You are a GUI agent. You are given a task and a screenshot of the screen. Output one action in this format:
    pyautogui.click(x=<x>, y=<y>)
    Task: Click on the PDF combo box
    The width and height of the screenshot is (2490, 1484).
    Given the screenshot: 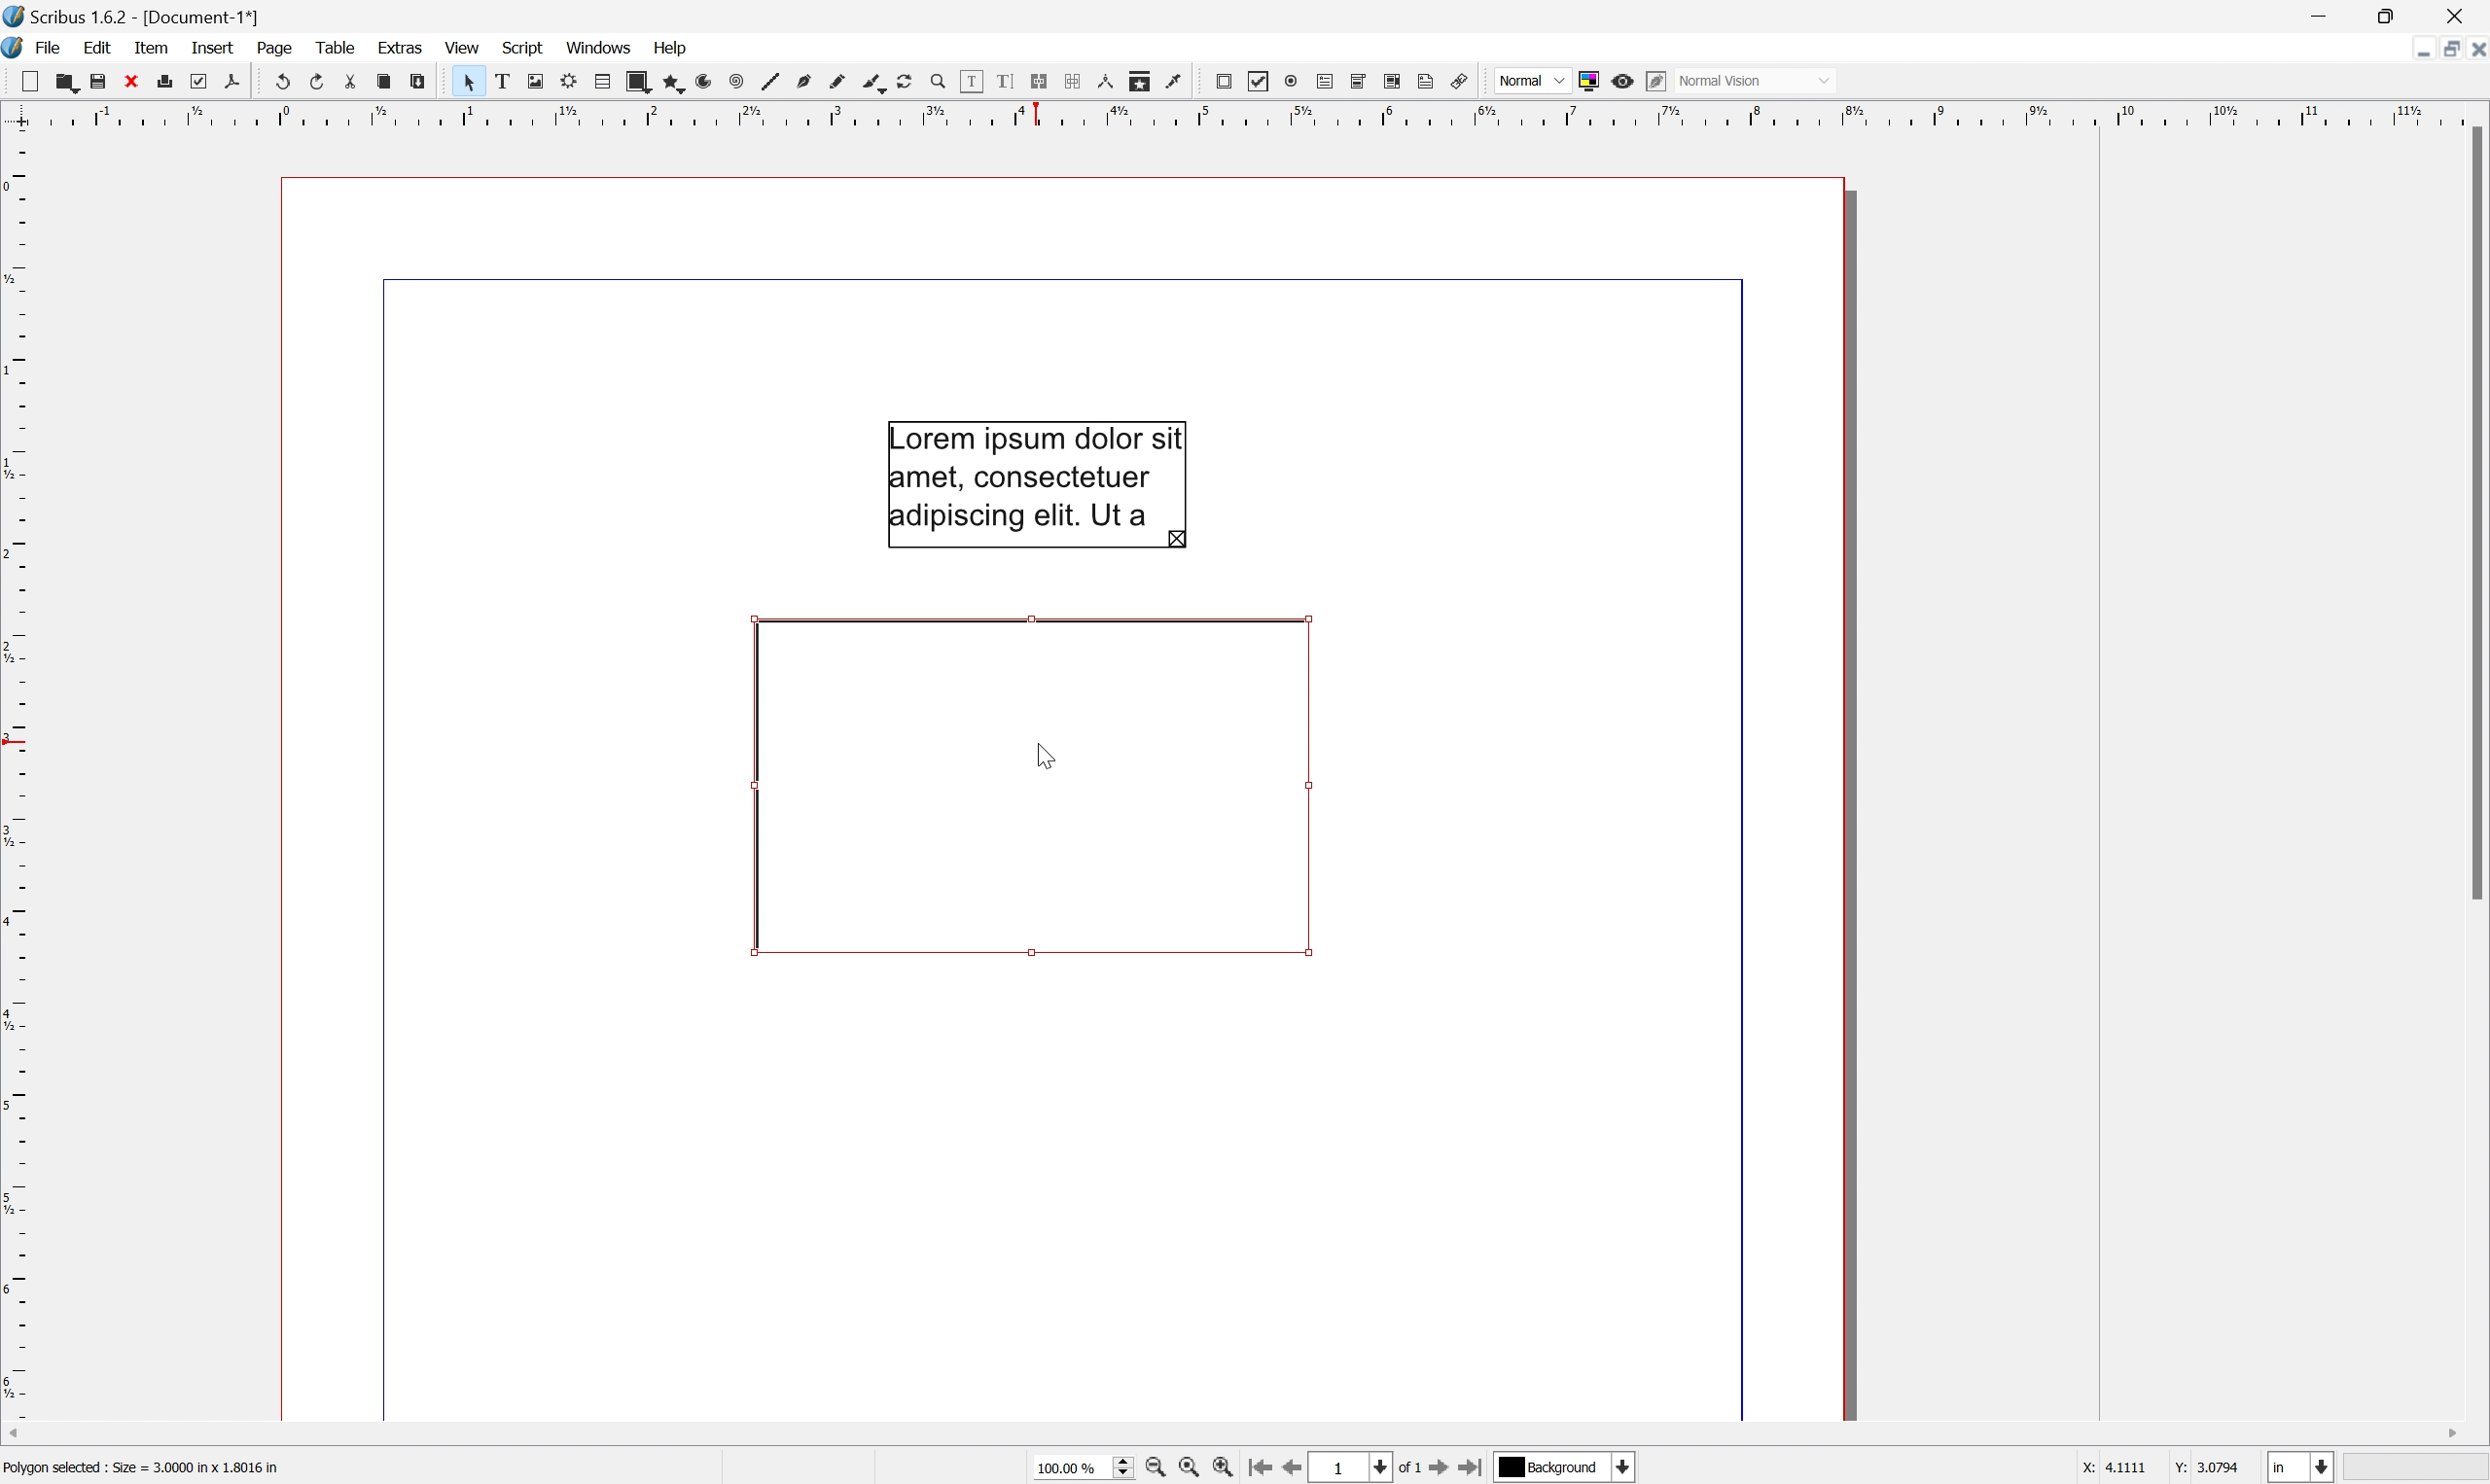 What is the action you would take?
    pyautogui.click(x=1356, y=78)
    